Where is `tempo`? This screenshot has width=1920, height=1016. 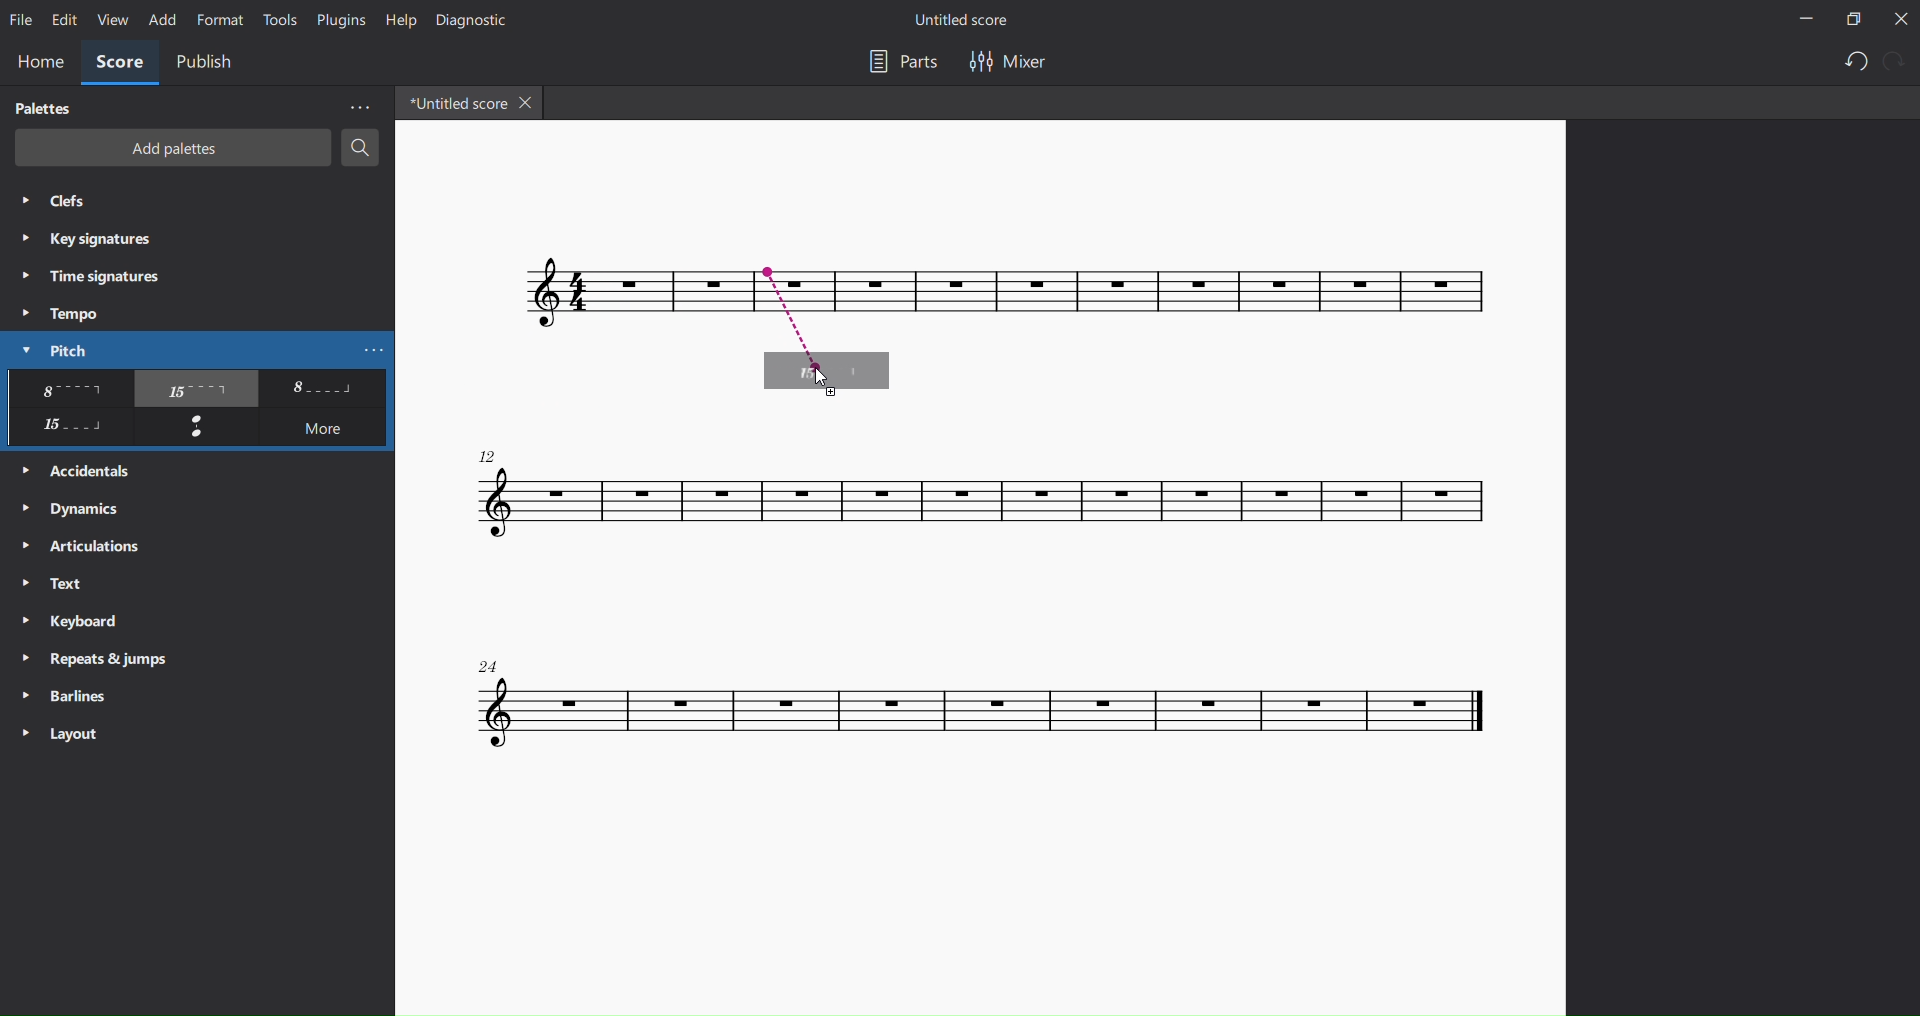
tempo is located at coordinates (64, 313).